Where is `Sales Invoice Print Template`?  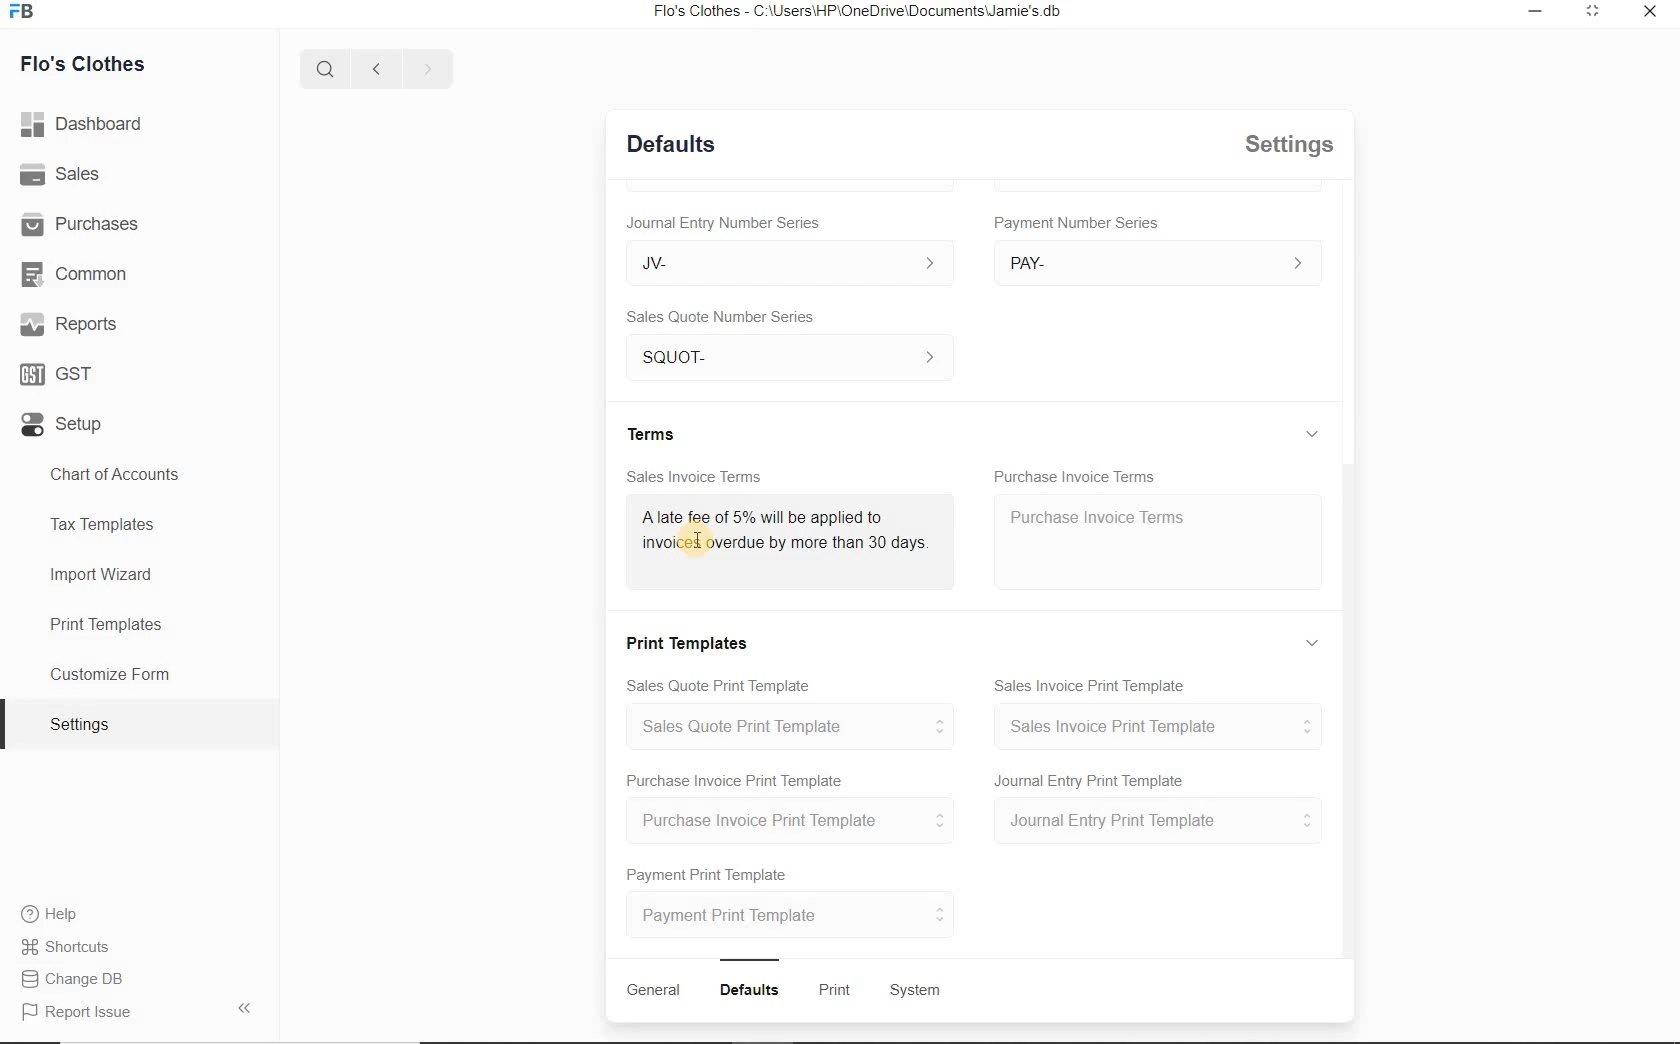 Sales Invoice Print Template is located at coordinates (1159, 726).